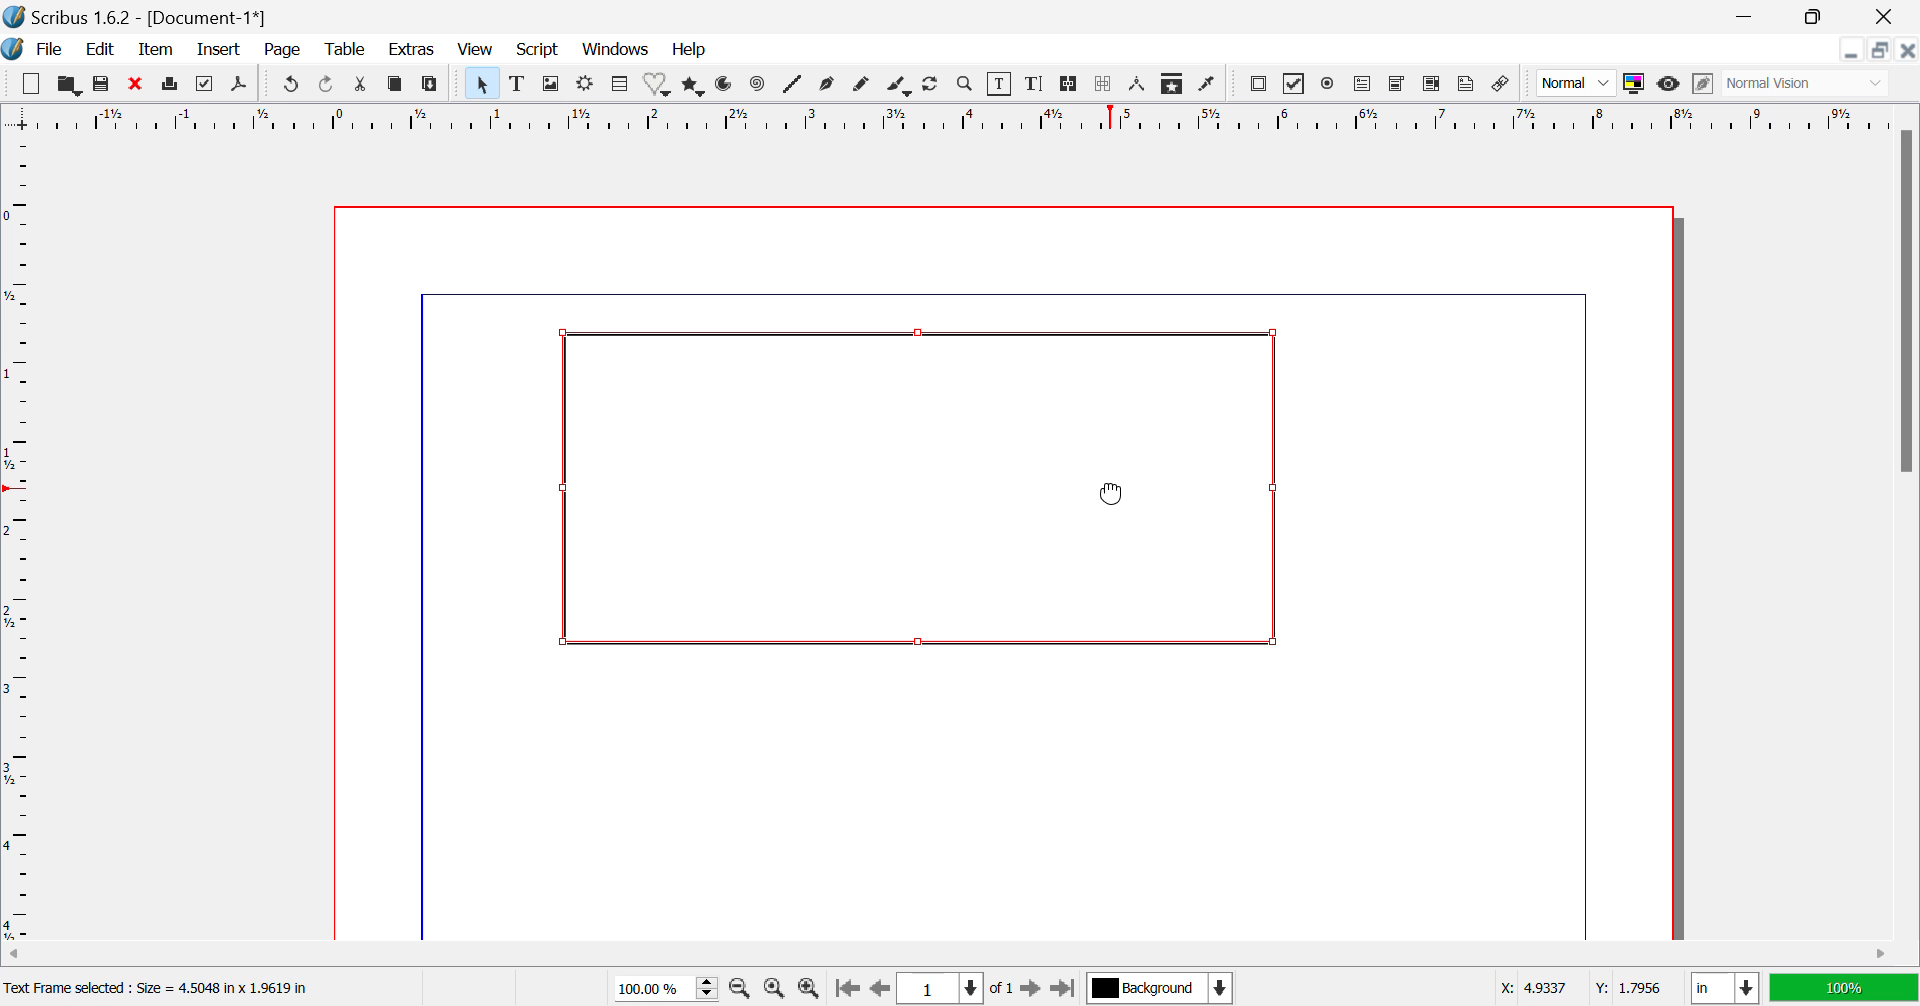  I want to click on Text Frame selected : Size = 4.5048 in x 1.9619 in, so click(165, 988).